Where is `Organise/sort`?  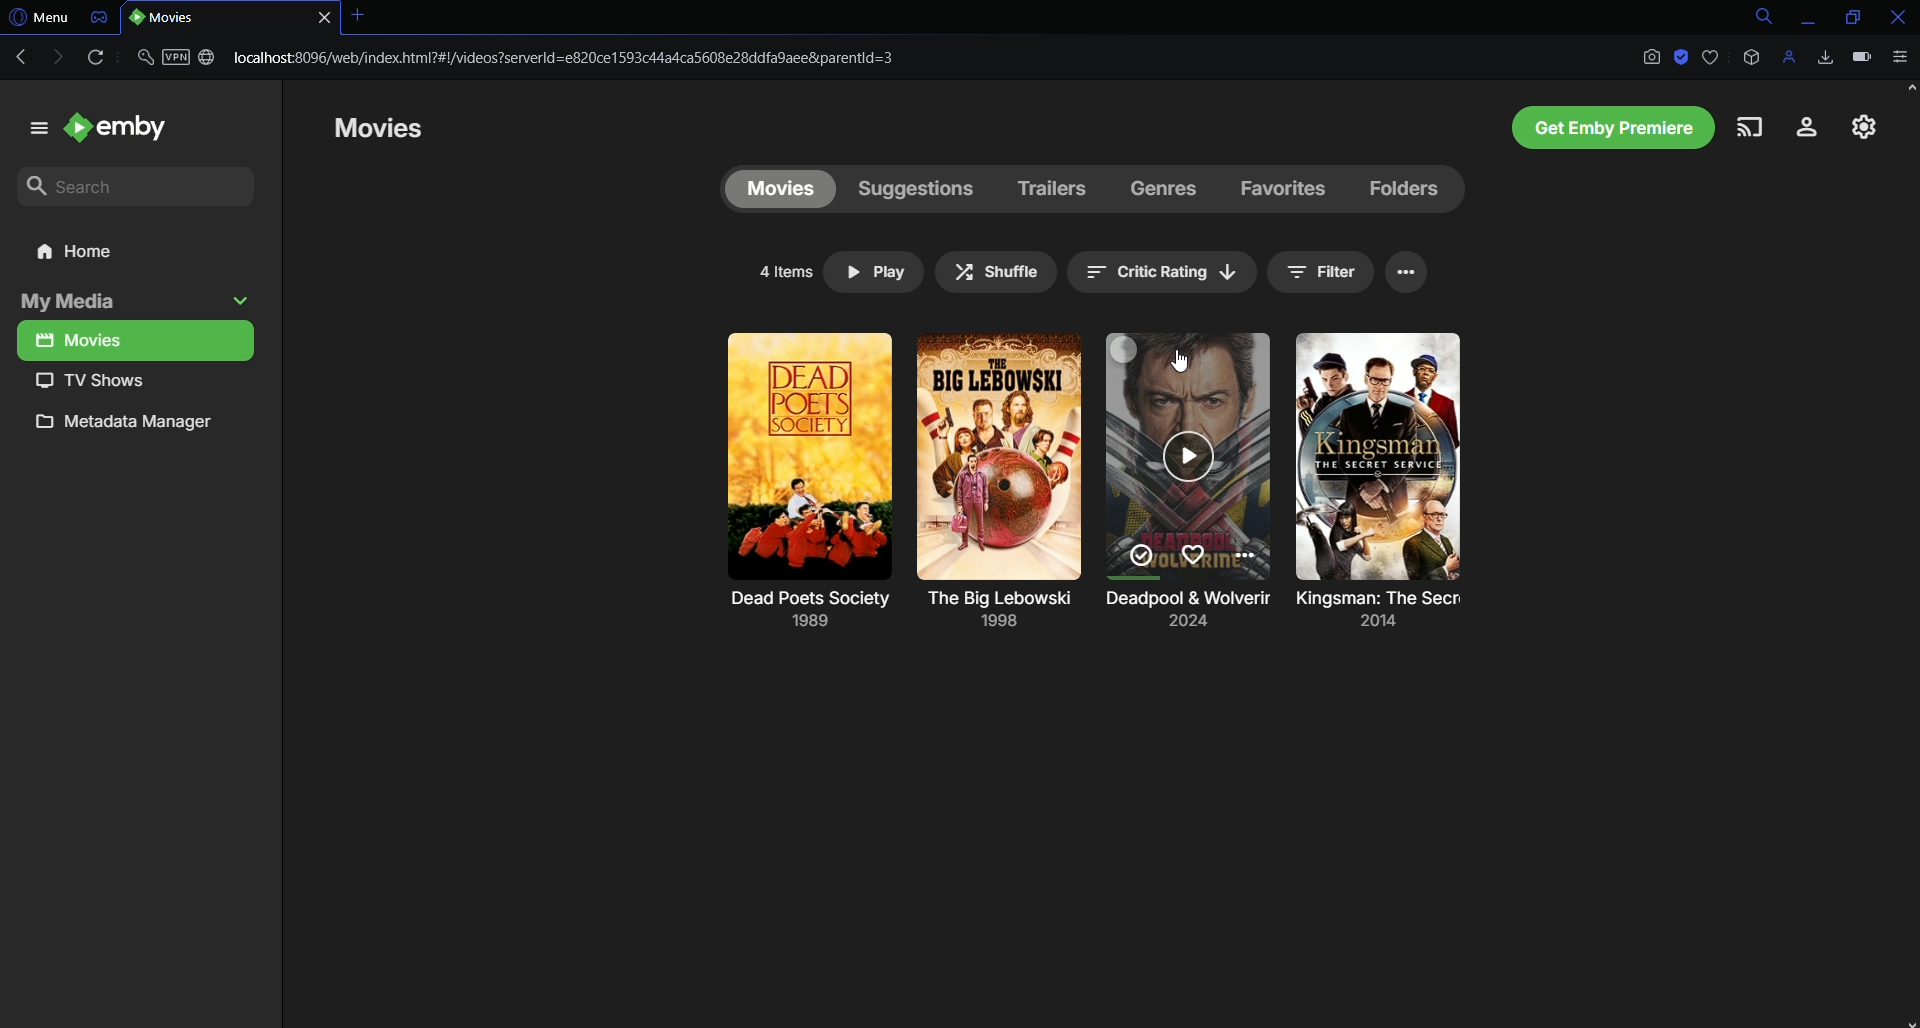
Organise/sort is located at coordinates (1164, 273).